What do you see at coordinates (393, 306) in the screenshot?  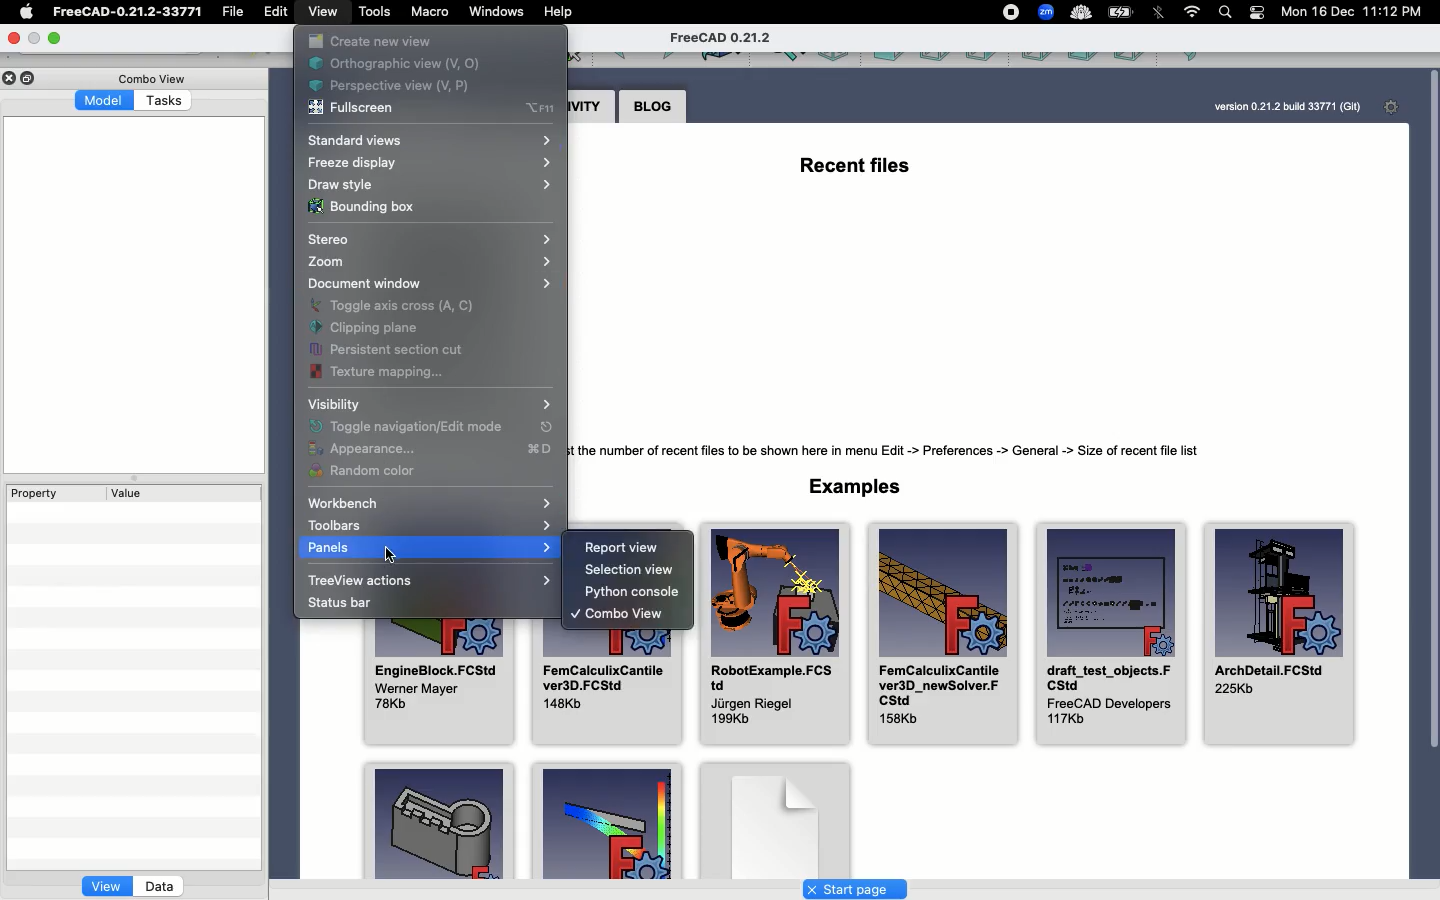 I see `Toggle axis cross` at bounding box center [393, 306].